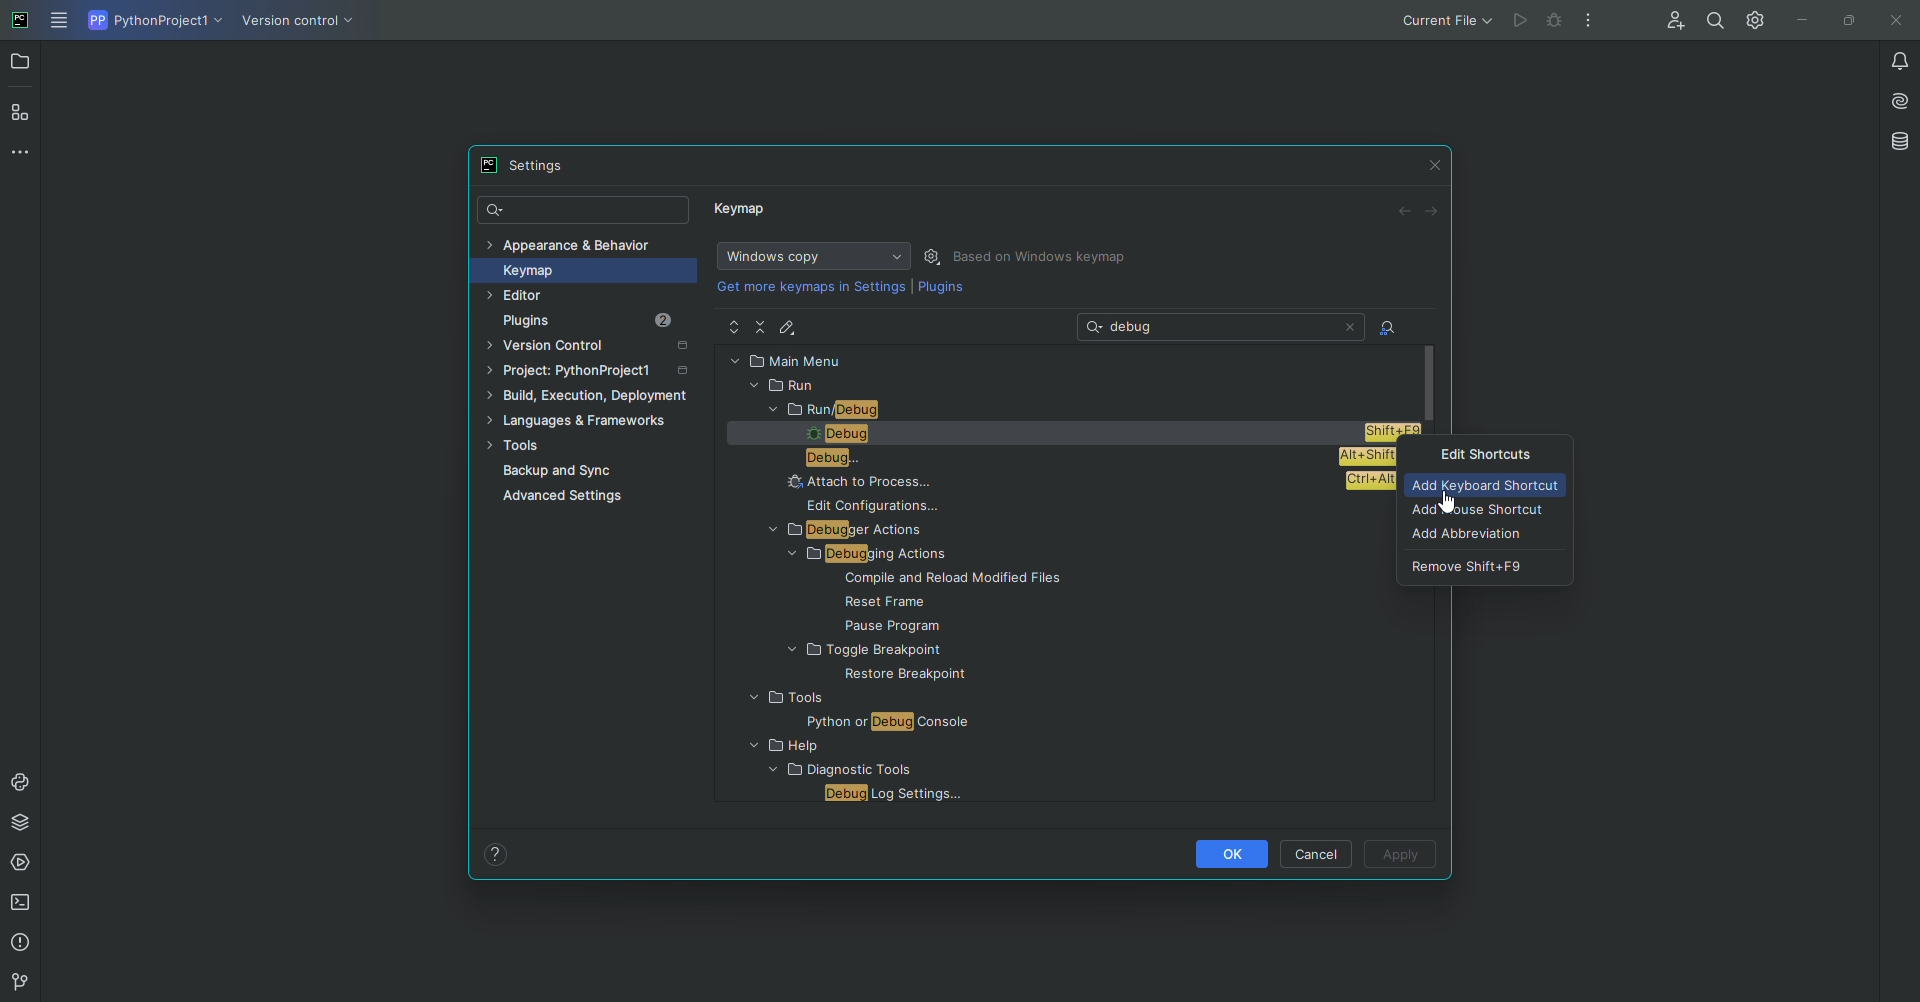 Image resolution: width=1920 pixels, height=1002 pixels. Describe the element at coordinates (861, 747) in the screenshot. I see `FOLDER NAME` at that location.